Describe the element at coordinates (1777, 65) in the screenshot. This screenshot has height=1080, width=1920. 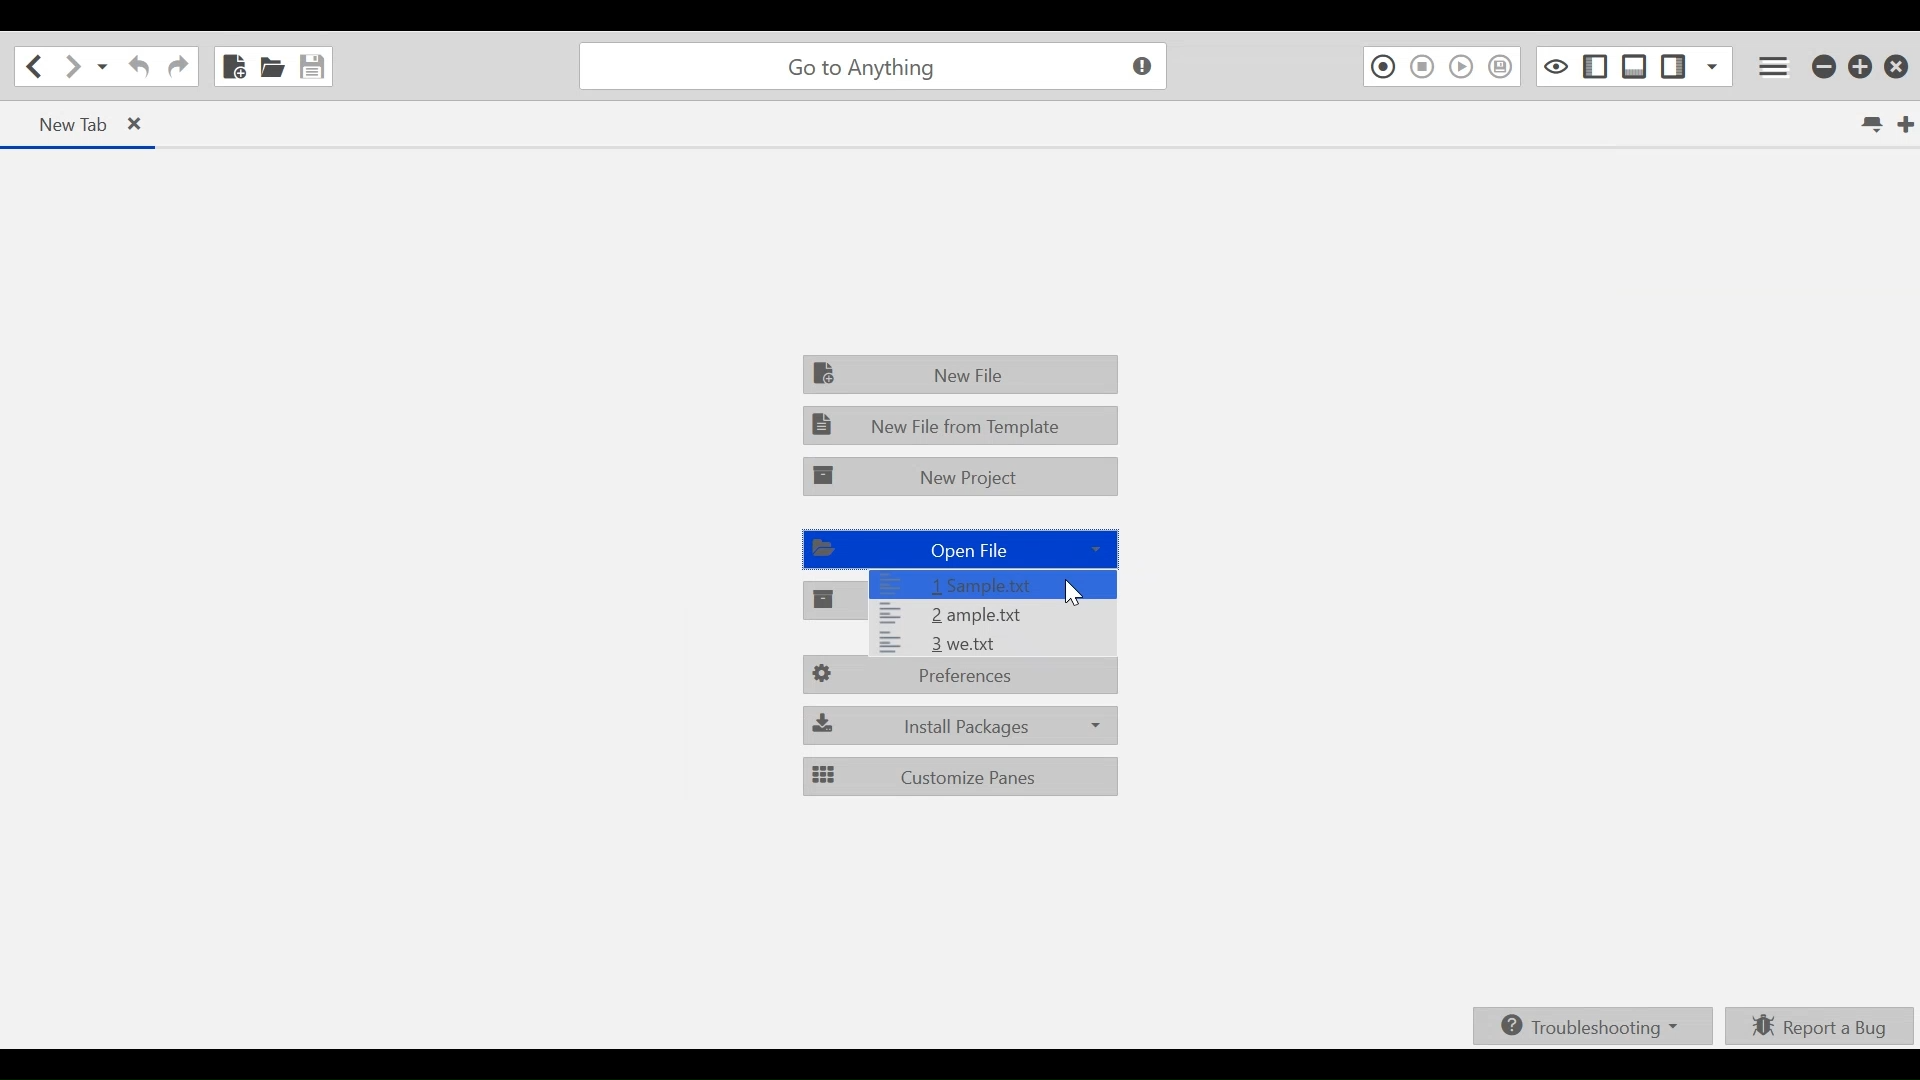
I see `Application menu` at that location.